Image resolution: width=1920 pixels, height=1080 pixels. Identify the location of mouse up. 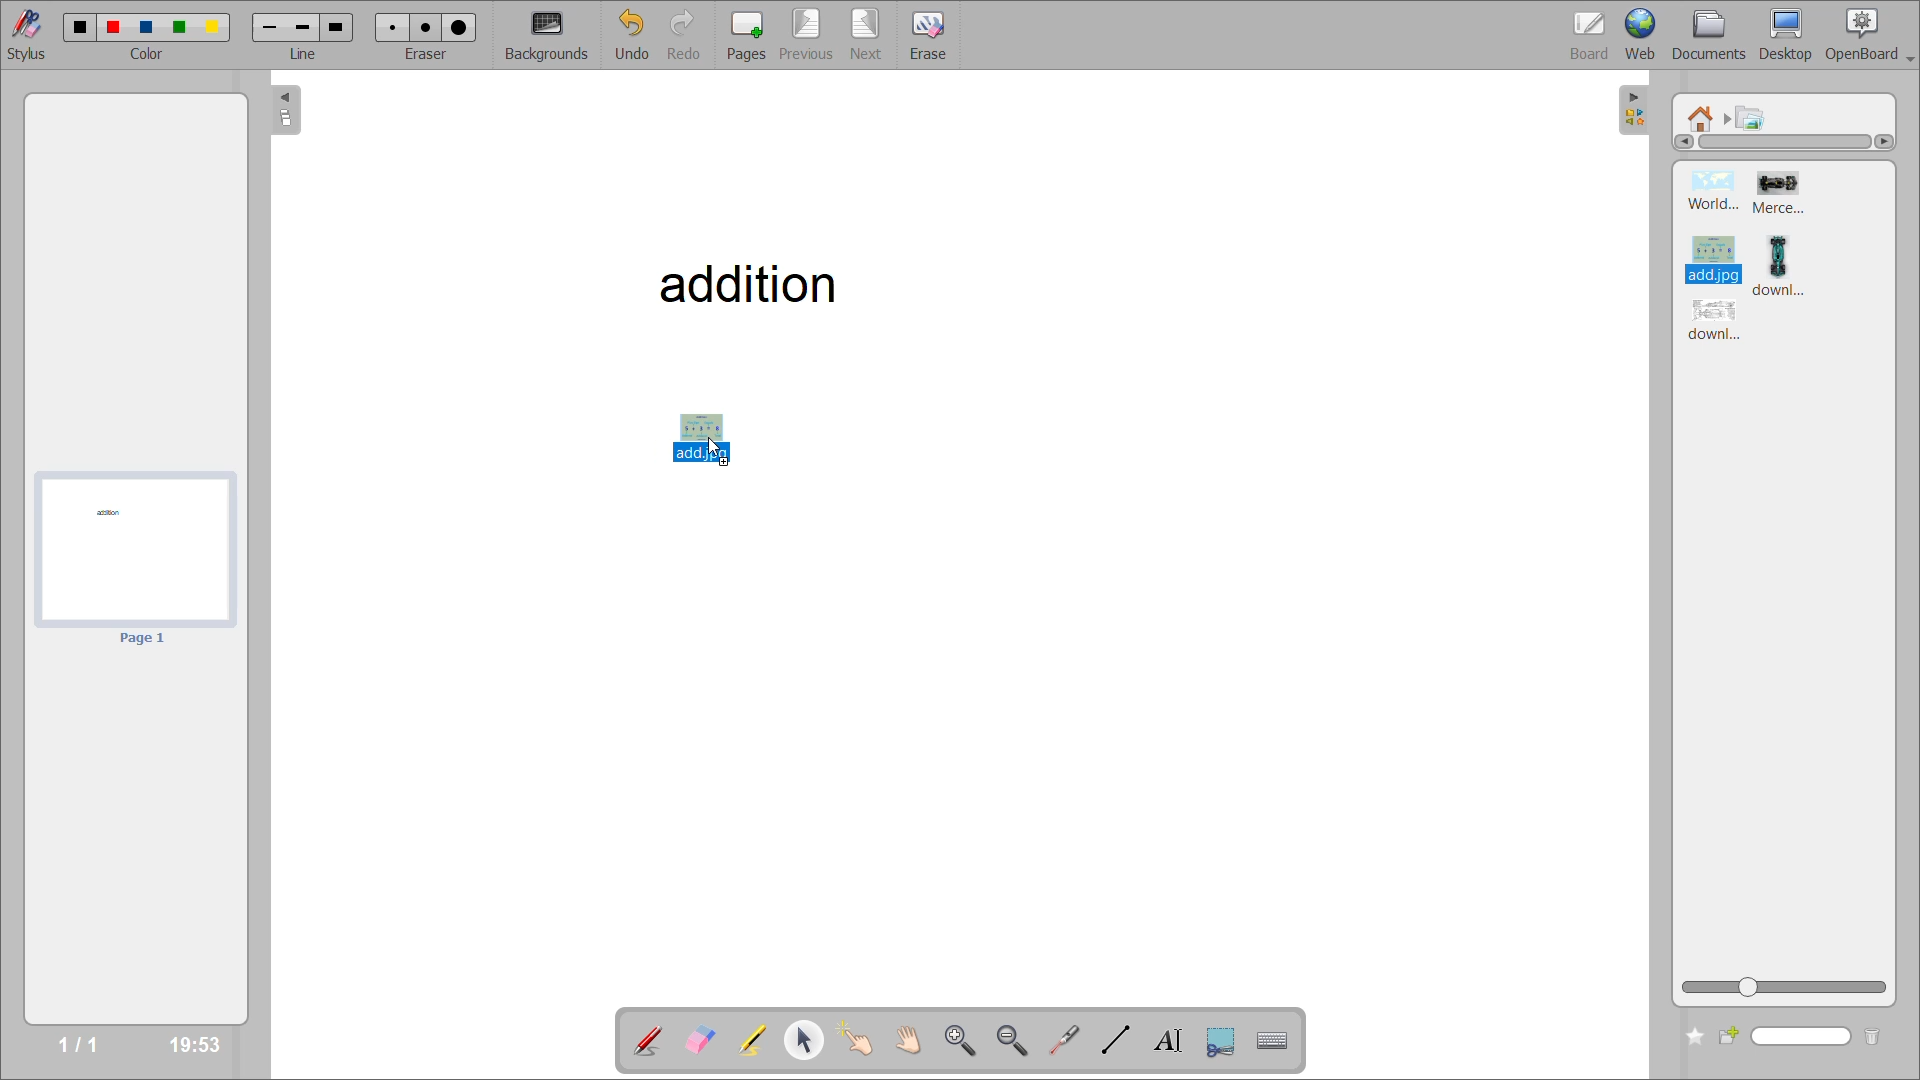
(714, 448).